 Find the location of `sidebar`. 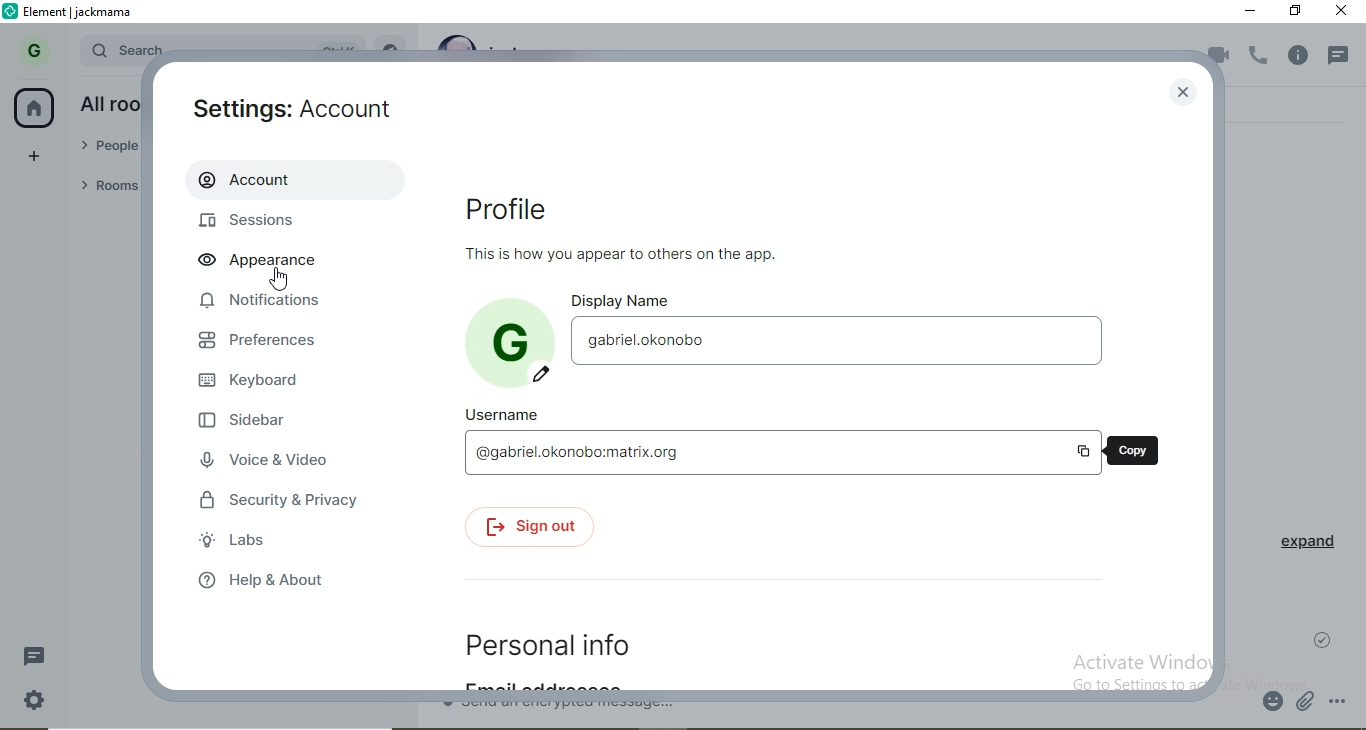

sidebar is located at coordinates (244, 423).